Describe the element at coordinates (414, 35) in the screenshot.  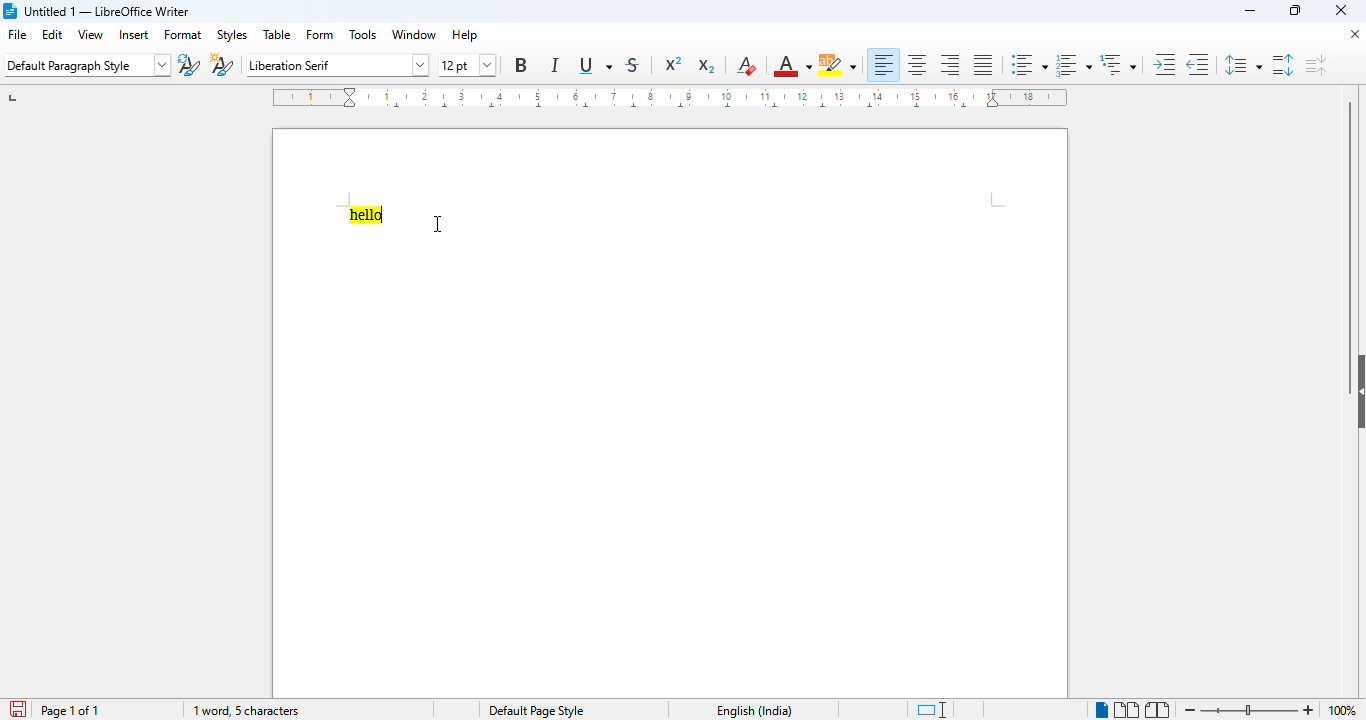
I see `window` at that location.